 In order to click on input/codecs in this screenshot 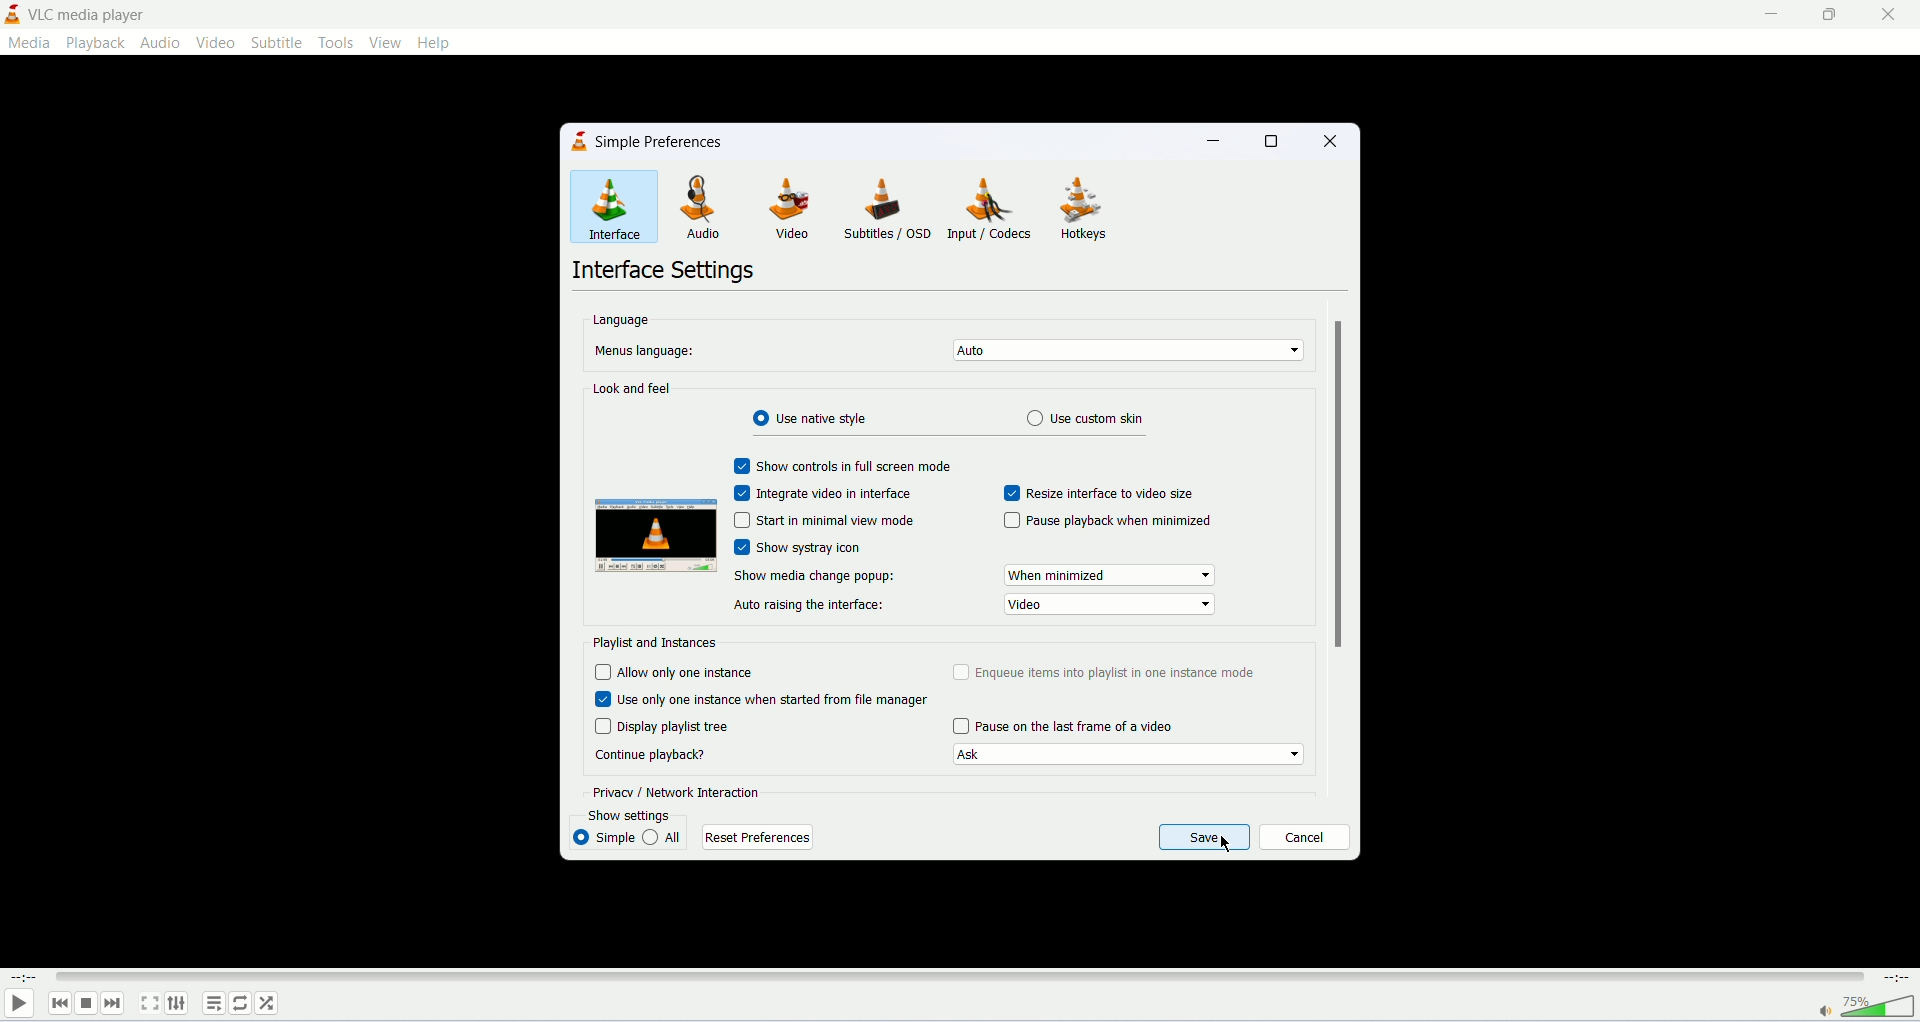, I will do `click(989, 207)`.